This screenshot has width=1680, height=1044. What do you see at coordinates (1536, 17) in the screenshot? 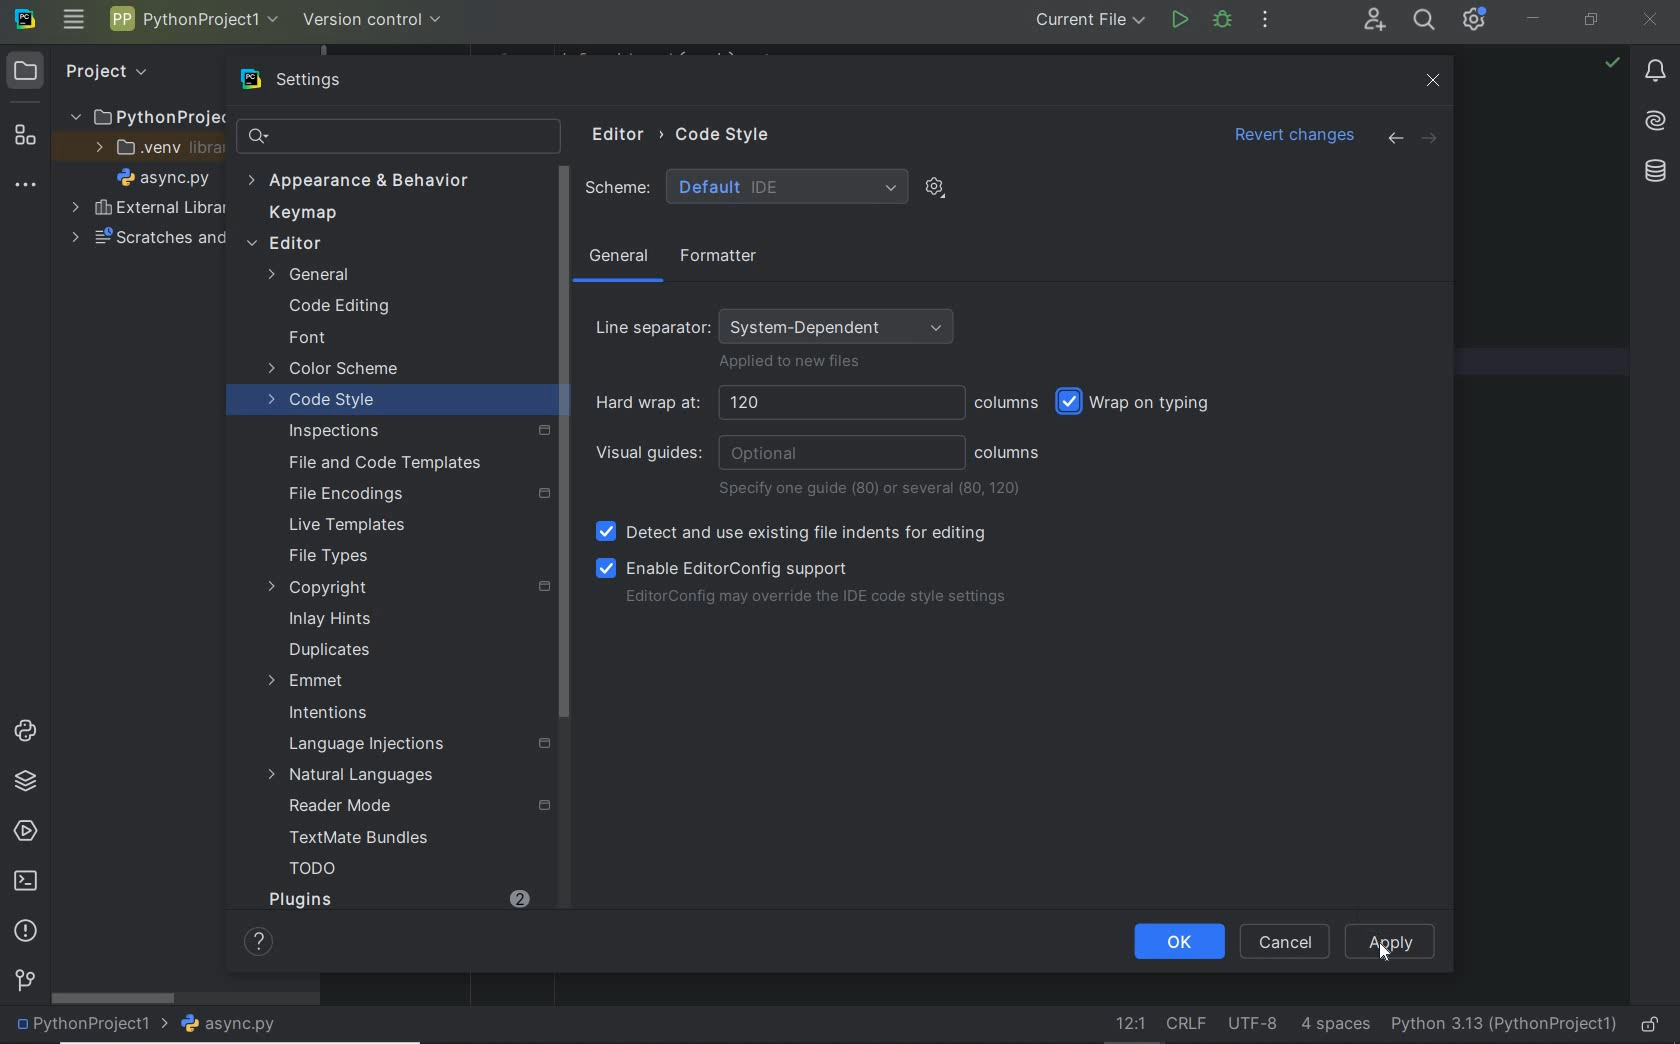
I see `MINIMIZE` at bounding box center [1536, 17].